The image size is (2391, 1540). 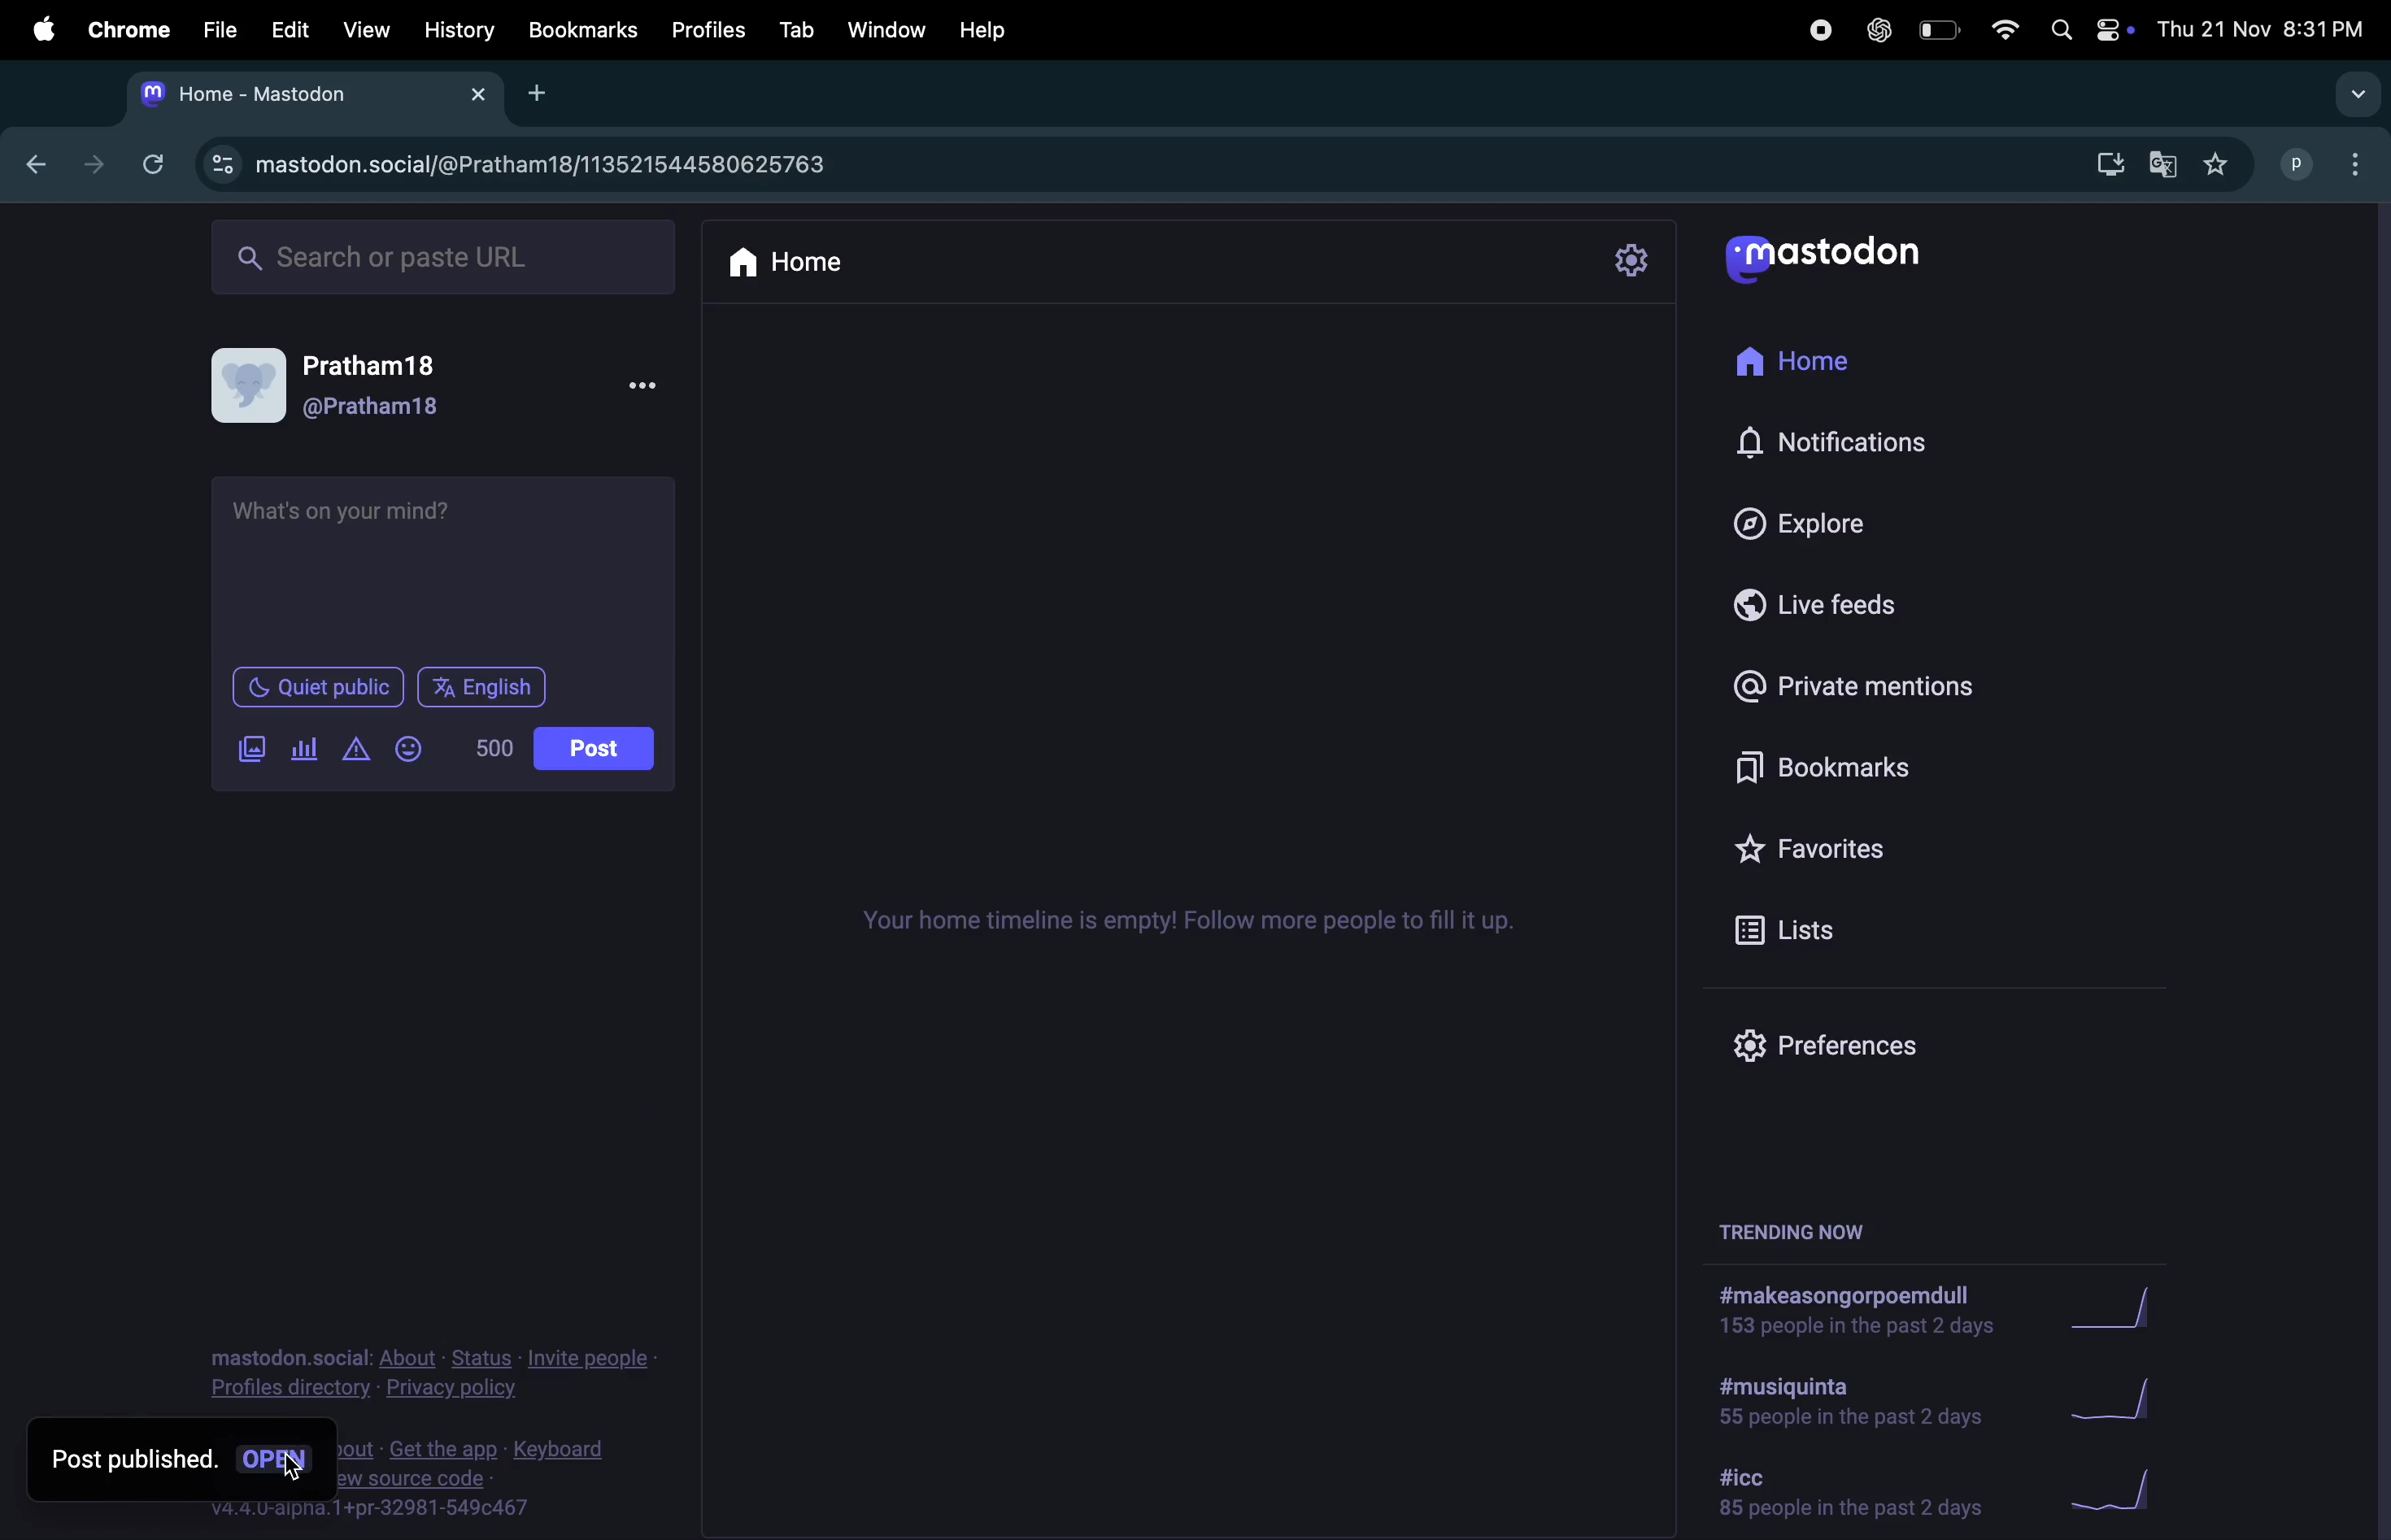 I want to click on chrome, so click(x=129, y=27).